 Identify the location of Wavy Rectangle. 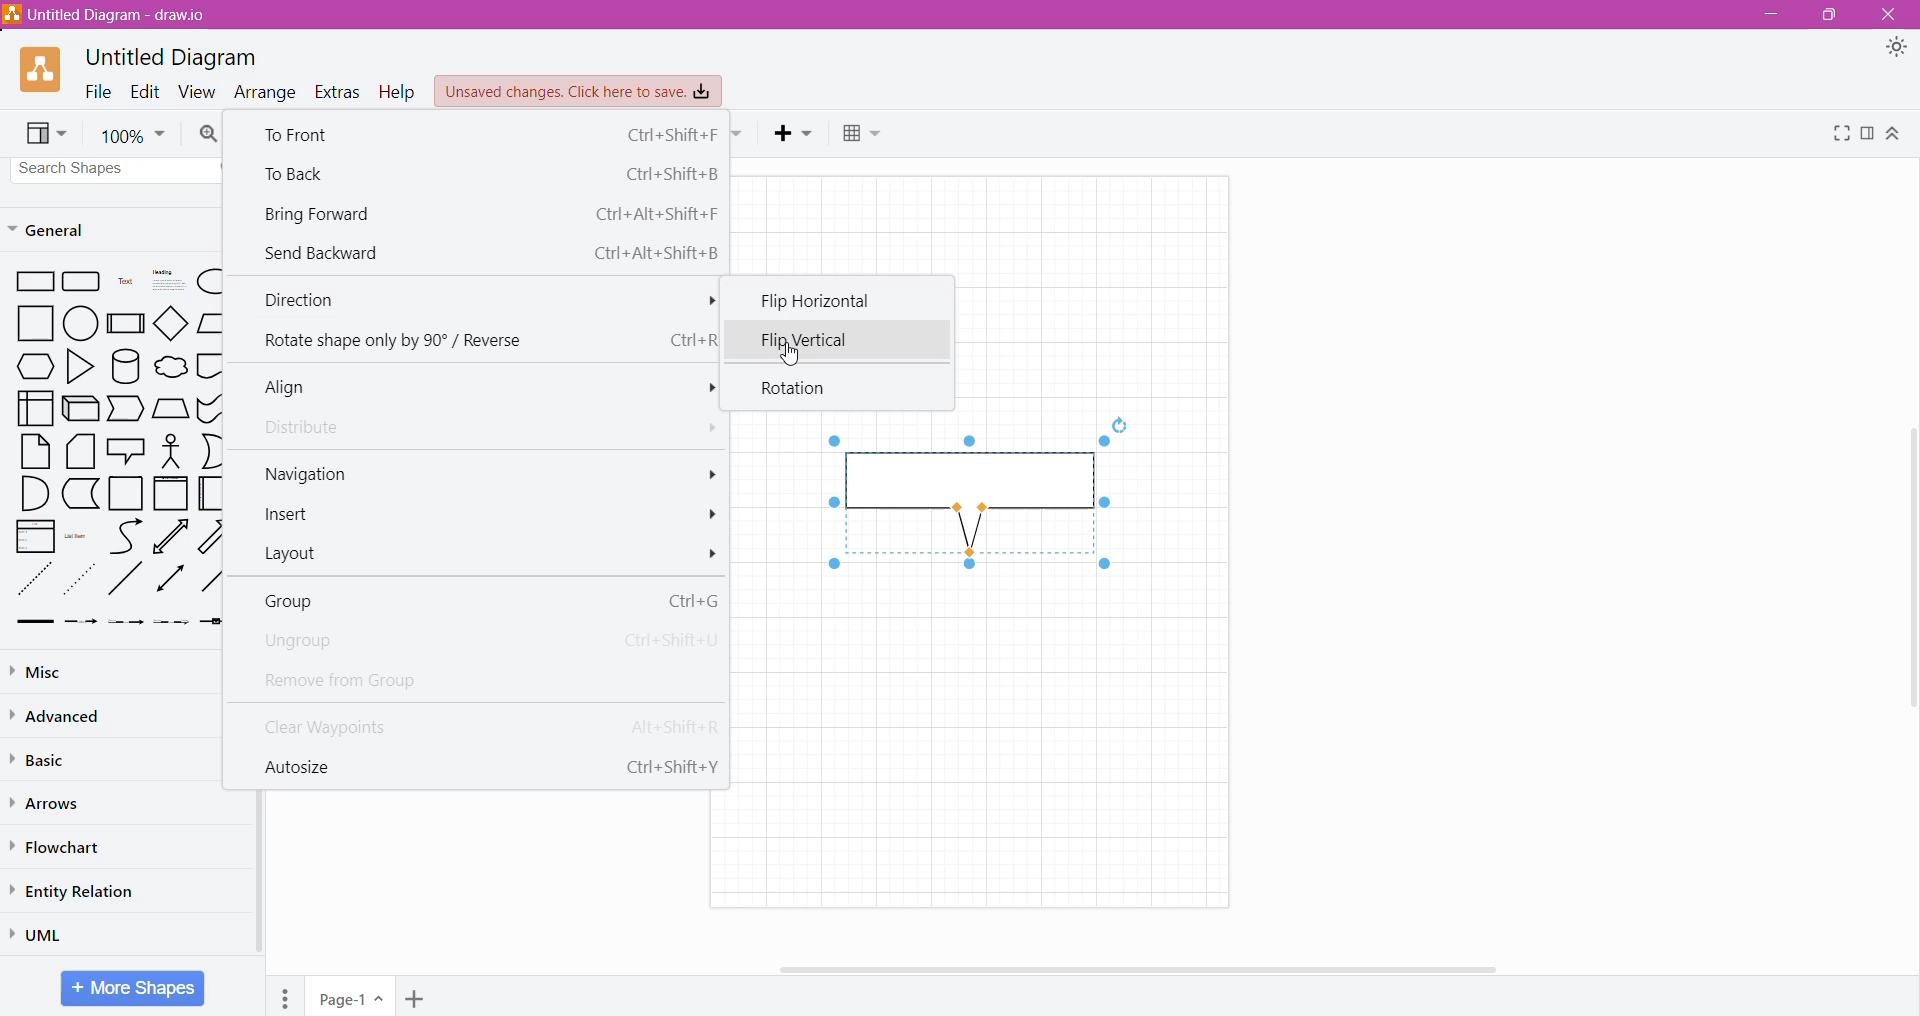
(210, 408).